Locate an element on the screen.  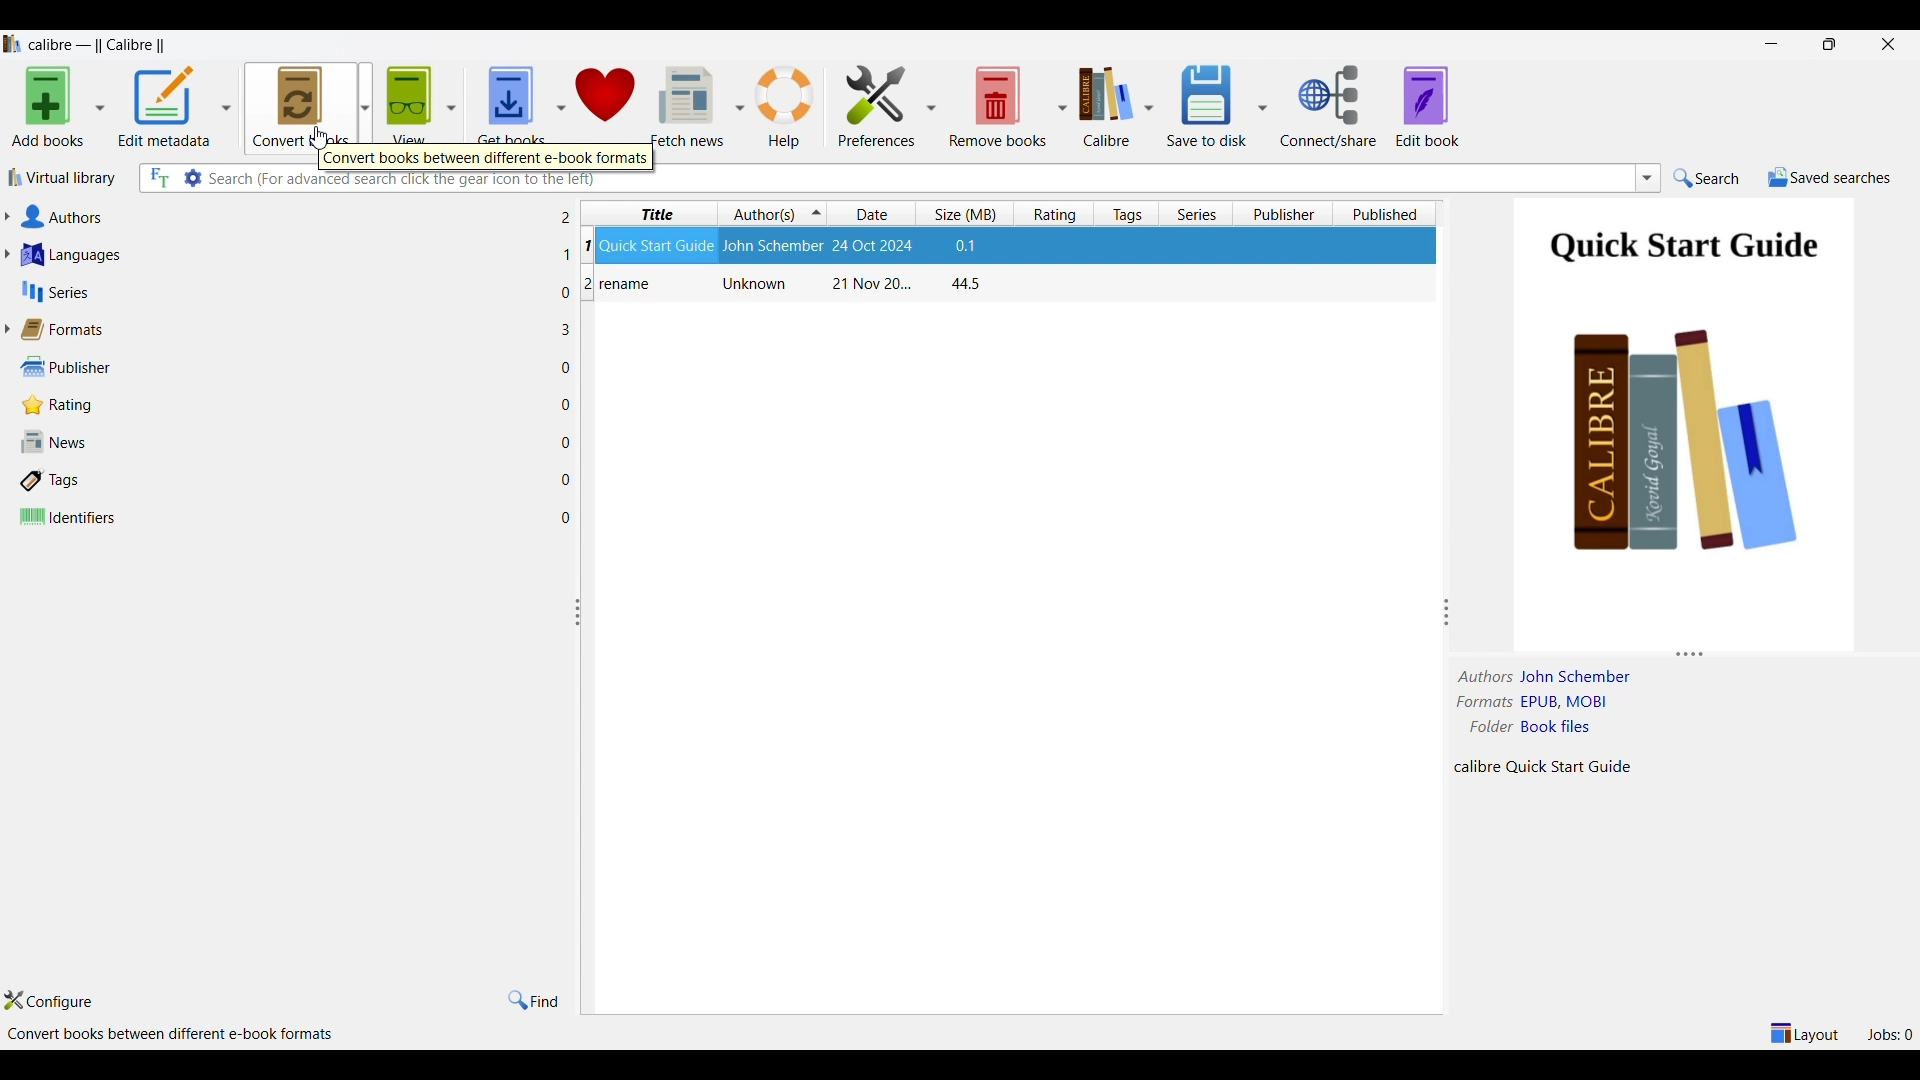
Calibre options is located at coordinates (1148, 108).